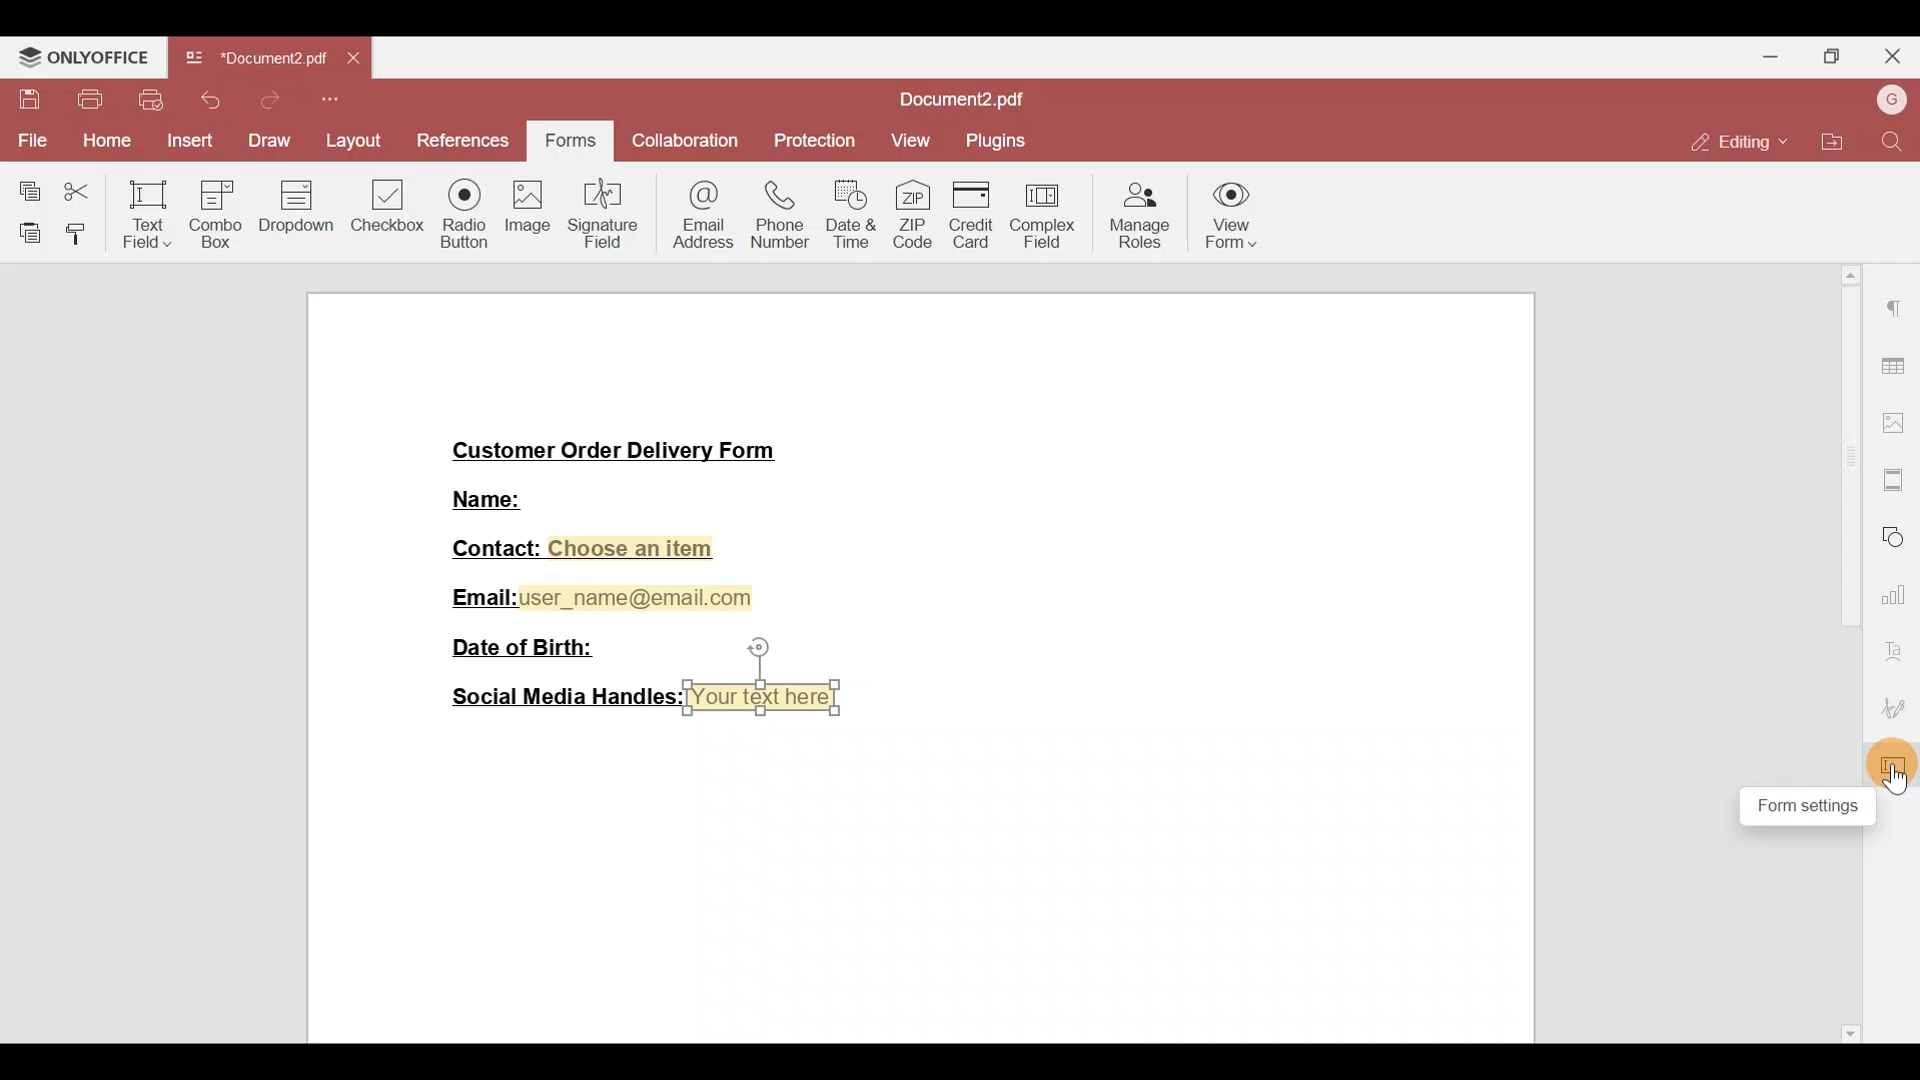 This screenshot has width=1920, height=1080. Describe the element at coordinates (22, 233) in the screenshot. I see `Paste` at that location.